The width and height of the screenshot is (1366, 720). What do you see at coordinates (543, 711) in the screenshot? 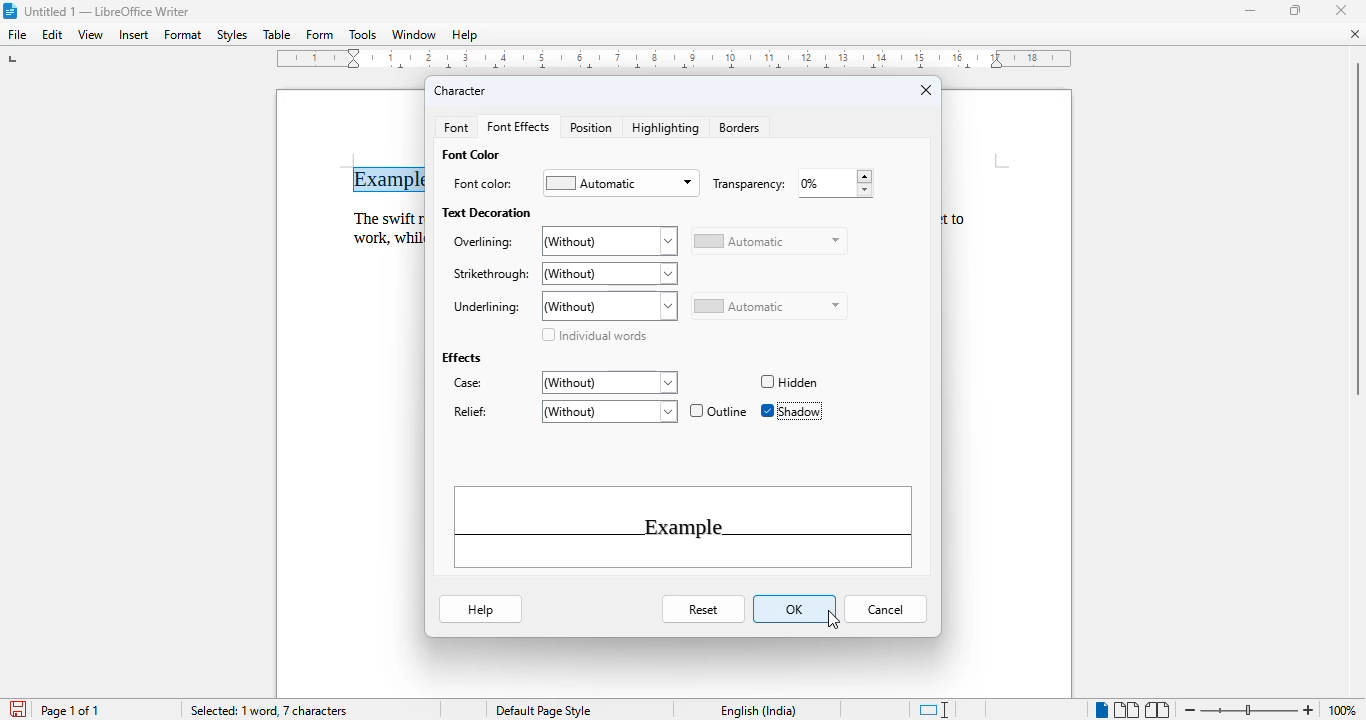
I see `Default page style` at bounding box center [543, 711].